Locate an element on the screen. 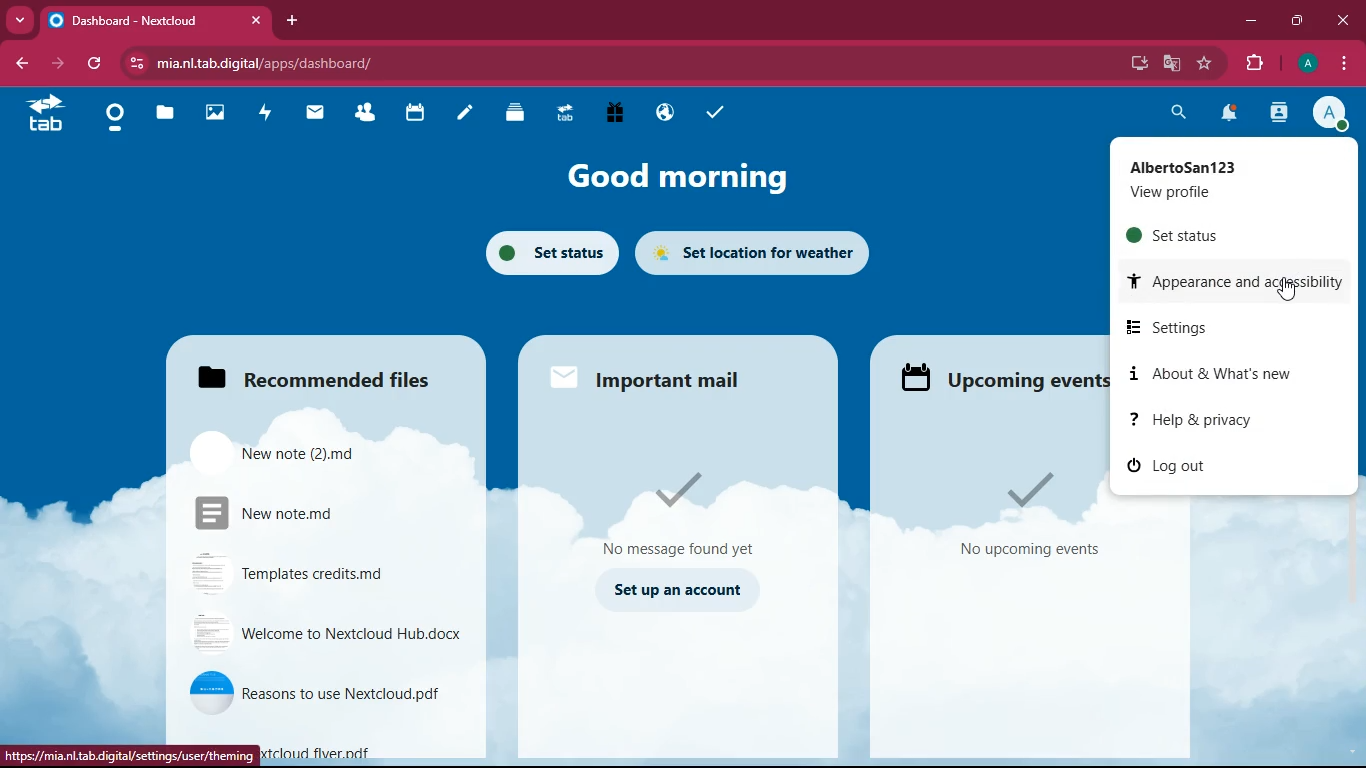 The image size is (1366, 768). home is located at coordinates (112, 119).